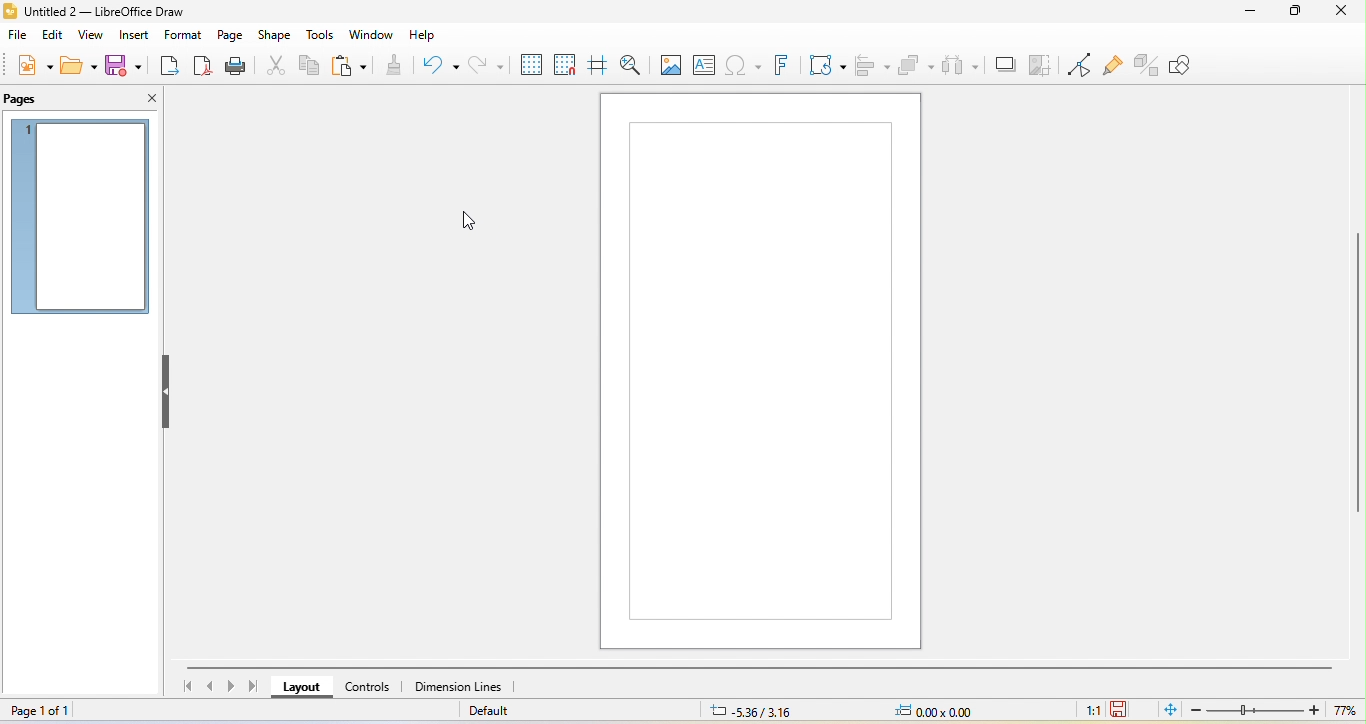 The image size is (1366, 724). I want to click on align object, so click(876, 65).